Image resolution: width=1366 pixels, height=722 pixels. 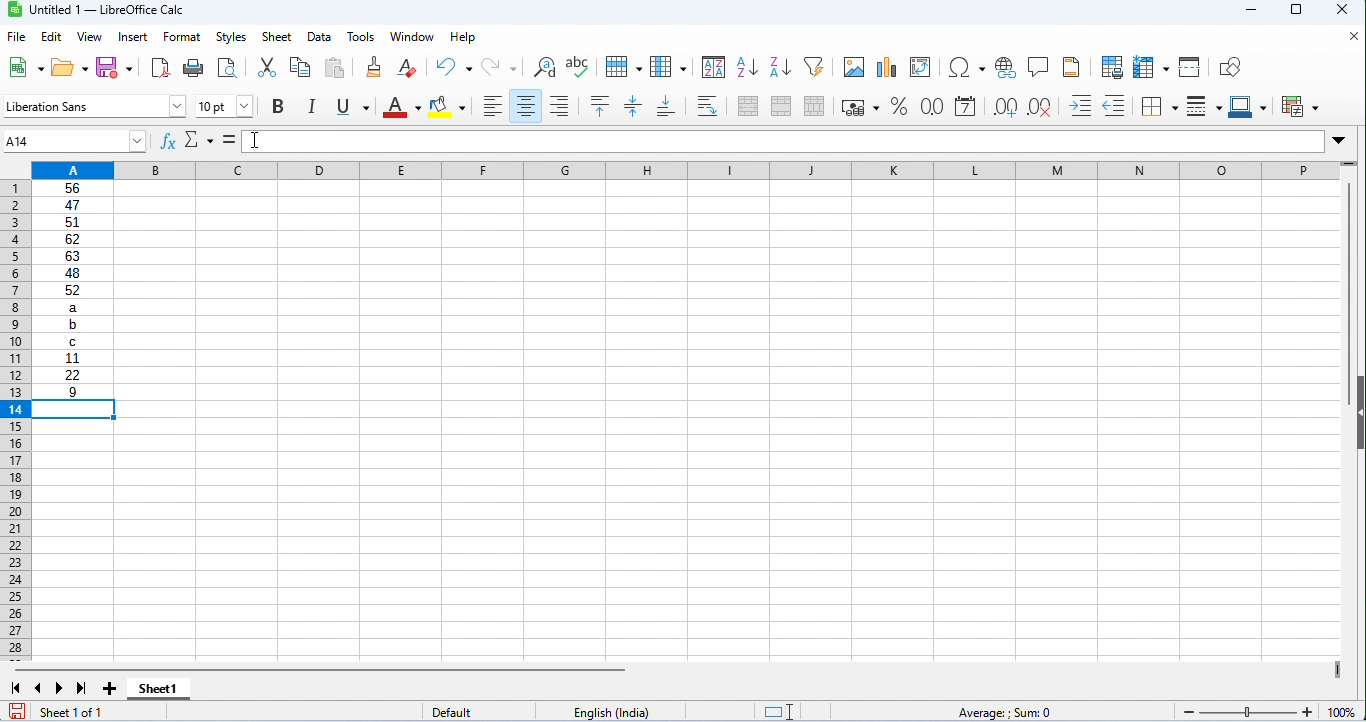 What do you see at coordinates (746, 68) in the screenshot?
I see `sort ascending` at bounding box center [746, 68].